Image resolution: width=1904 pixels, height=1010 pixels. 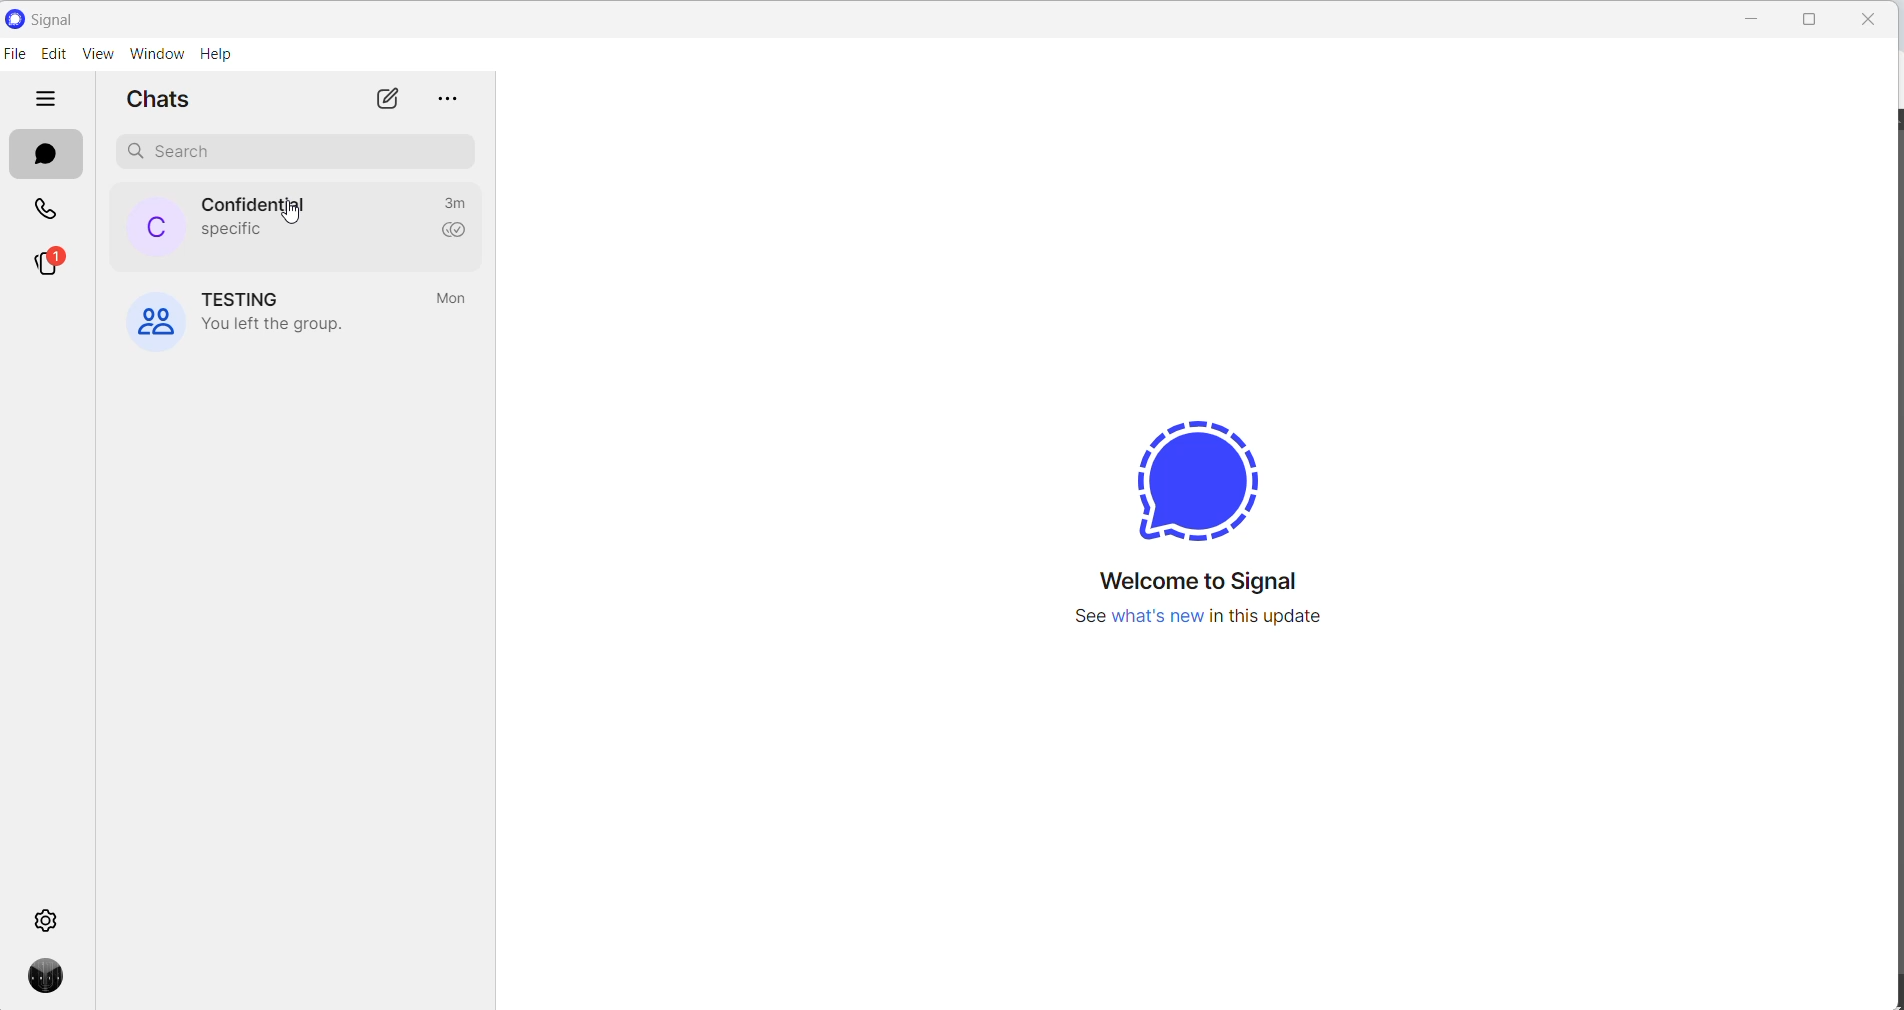 What do you see at coordinates (454, 300) in the screenshot?
I see `last active` at bounding box center [454, 300].